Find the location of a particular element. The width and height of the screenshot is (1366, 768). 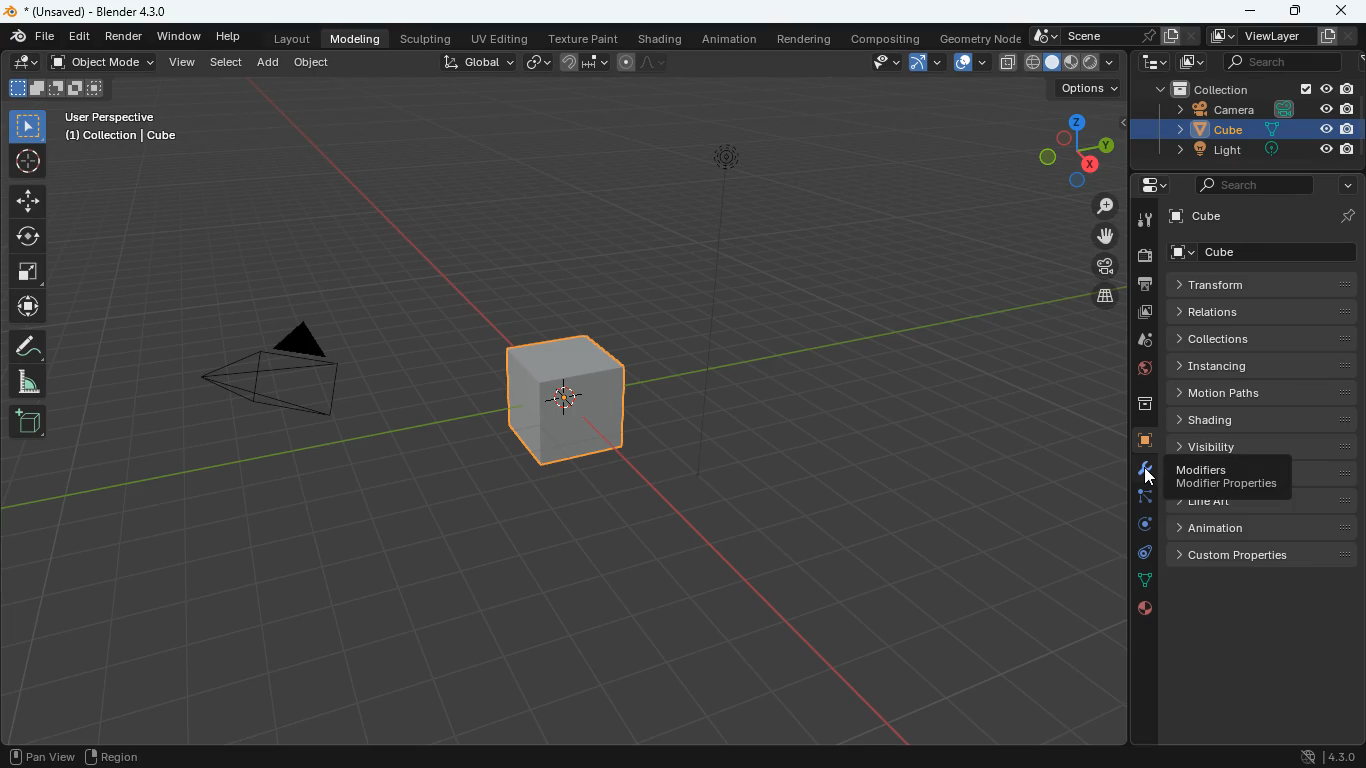

scene is located at coordinates (1113, 37).